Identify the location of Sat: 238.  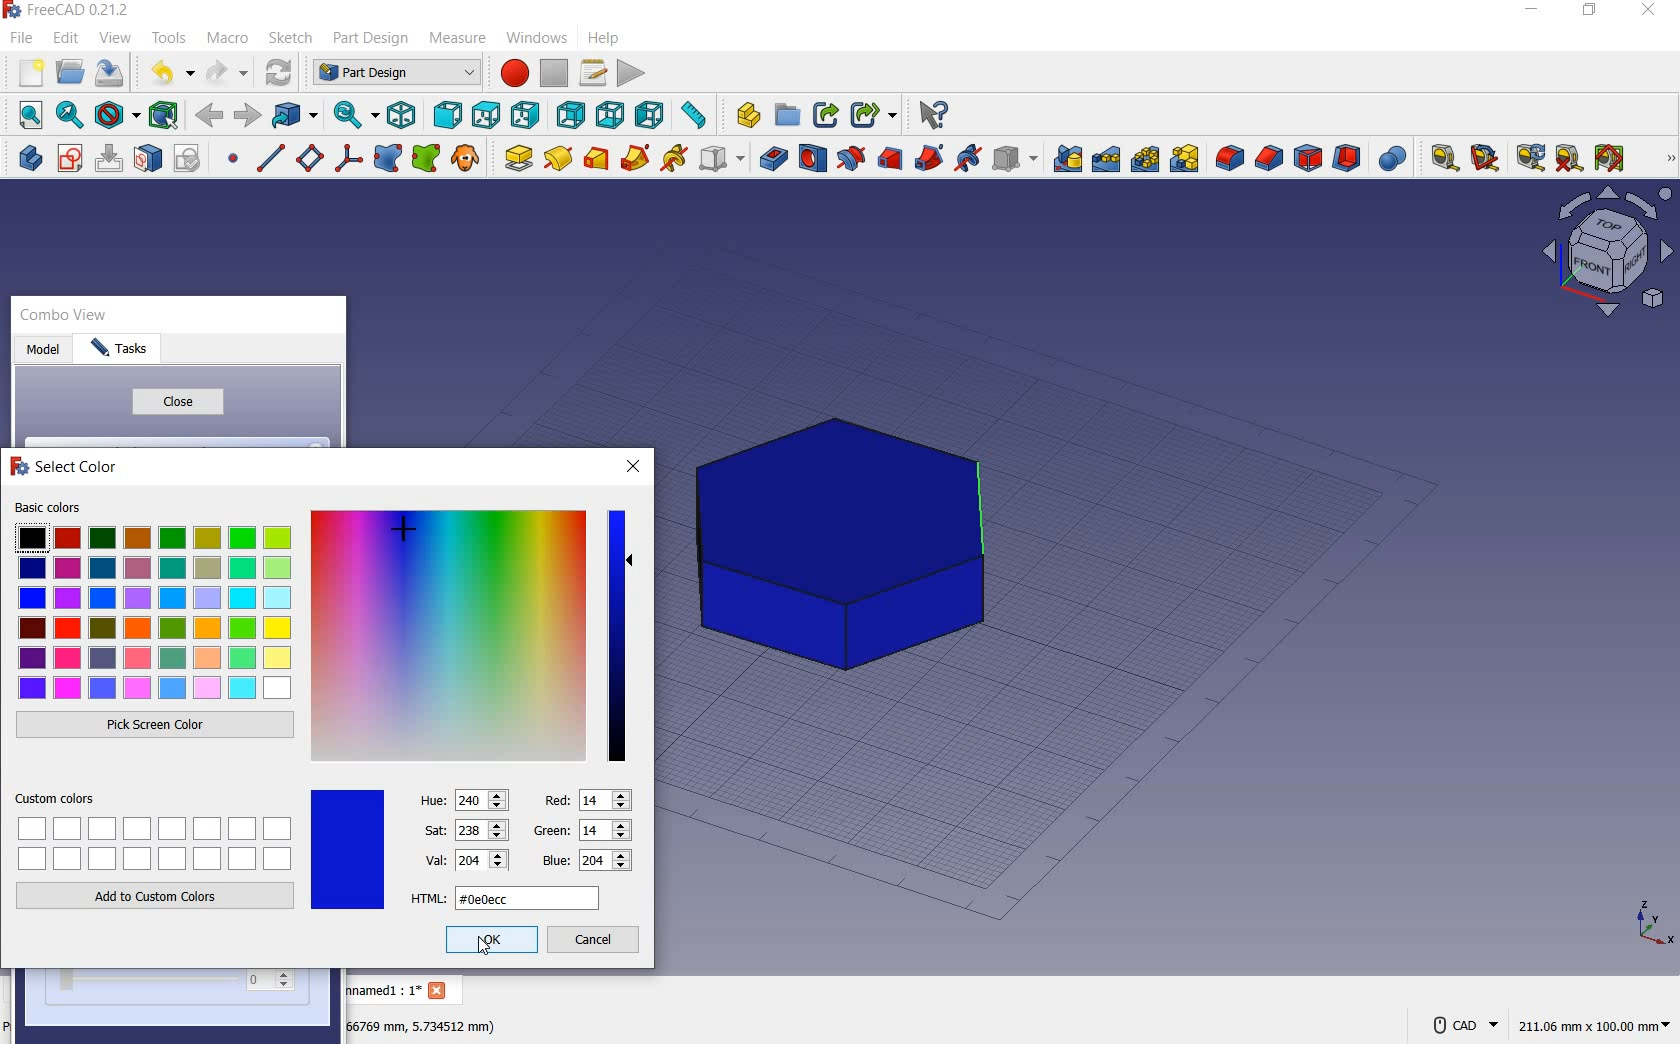
(464, 830).